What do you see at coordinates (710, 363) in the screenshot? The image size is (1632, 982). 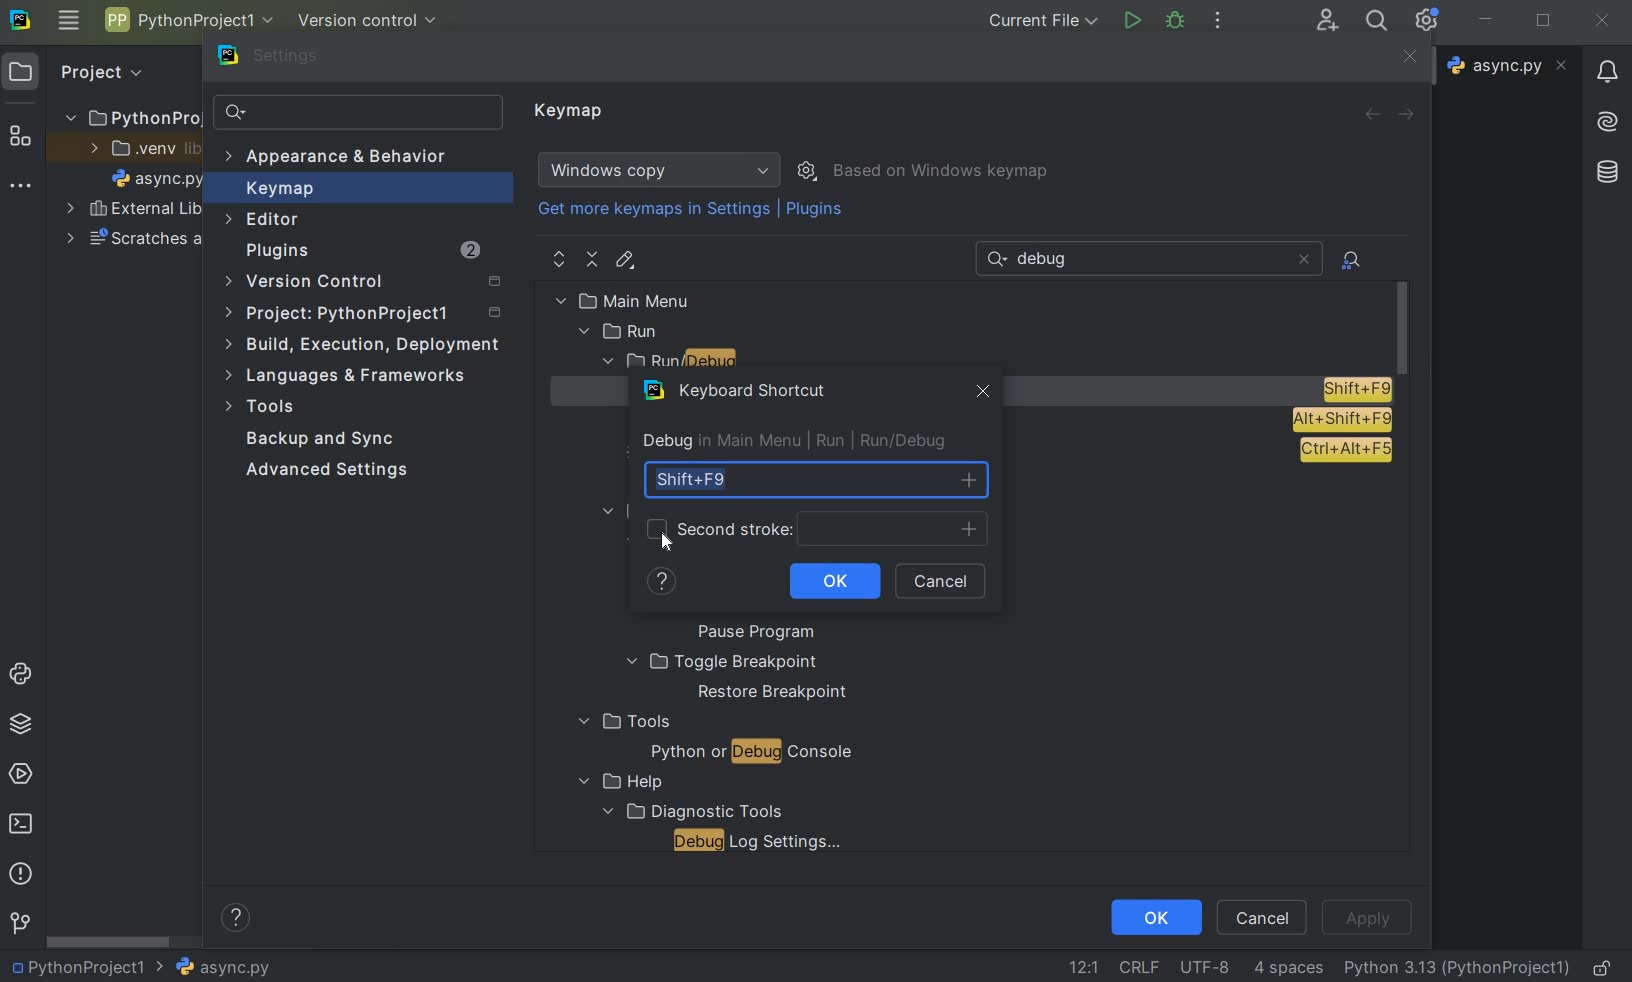 I see `run/debug` at bounding box center [710, 363].